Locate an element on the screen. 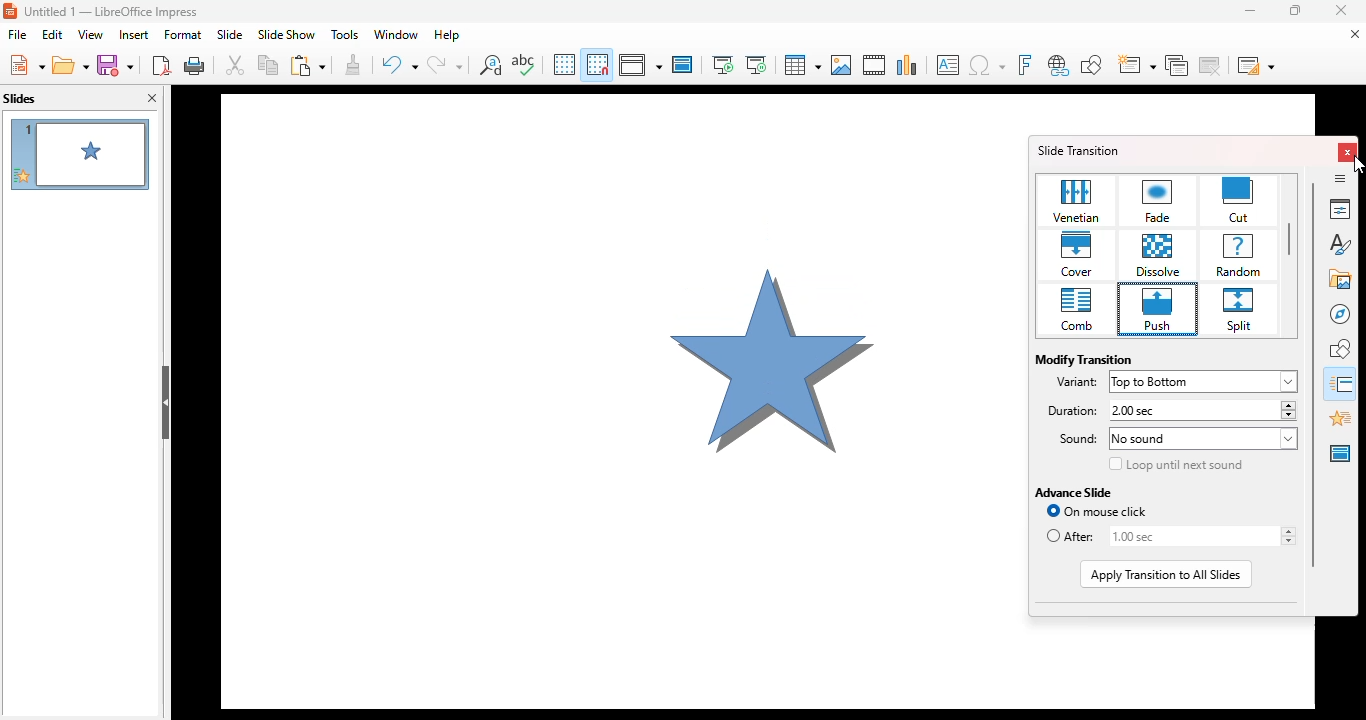  file is located at coordinates (18, 34).